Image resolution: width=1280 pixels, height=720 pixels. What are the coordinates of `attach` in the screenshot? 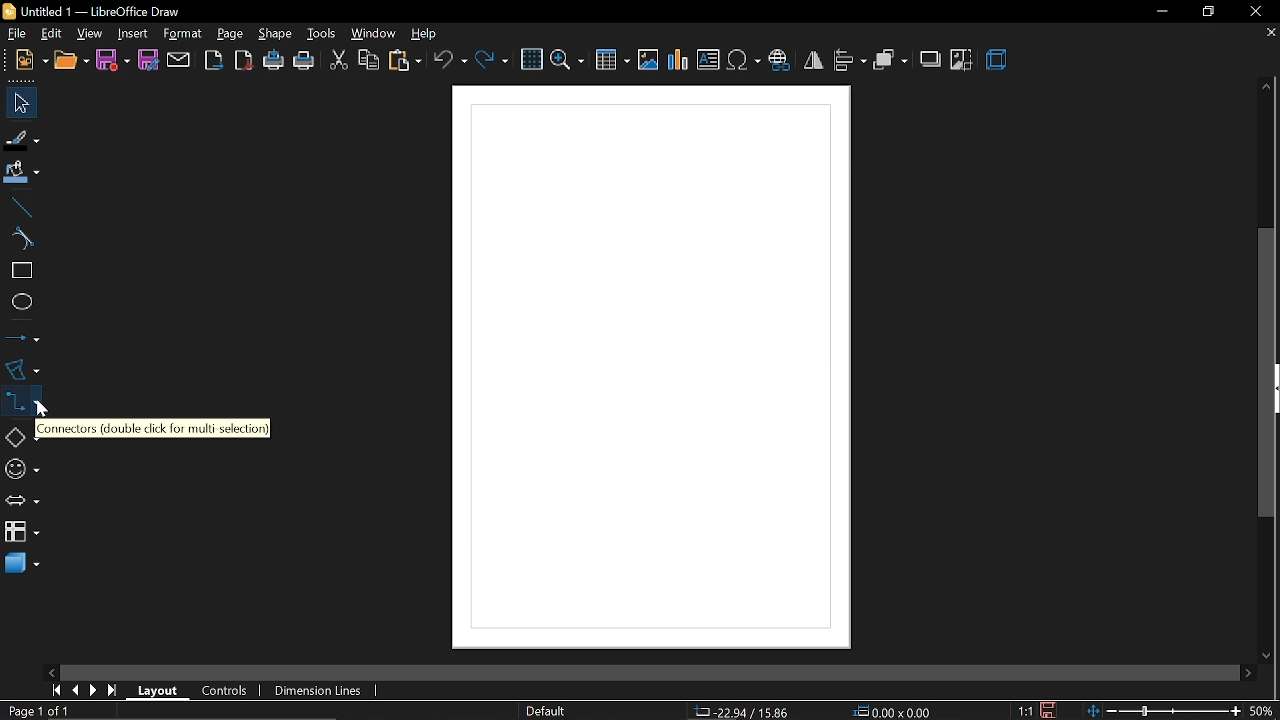 It's located at (178, 60).